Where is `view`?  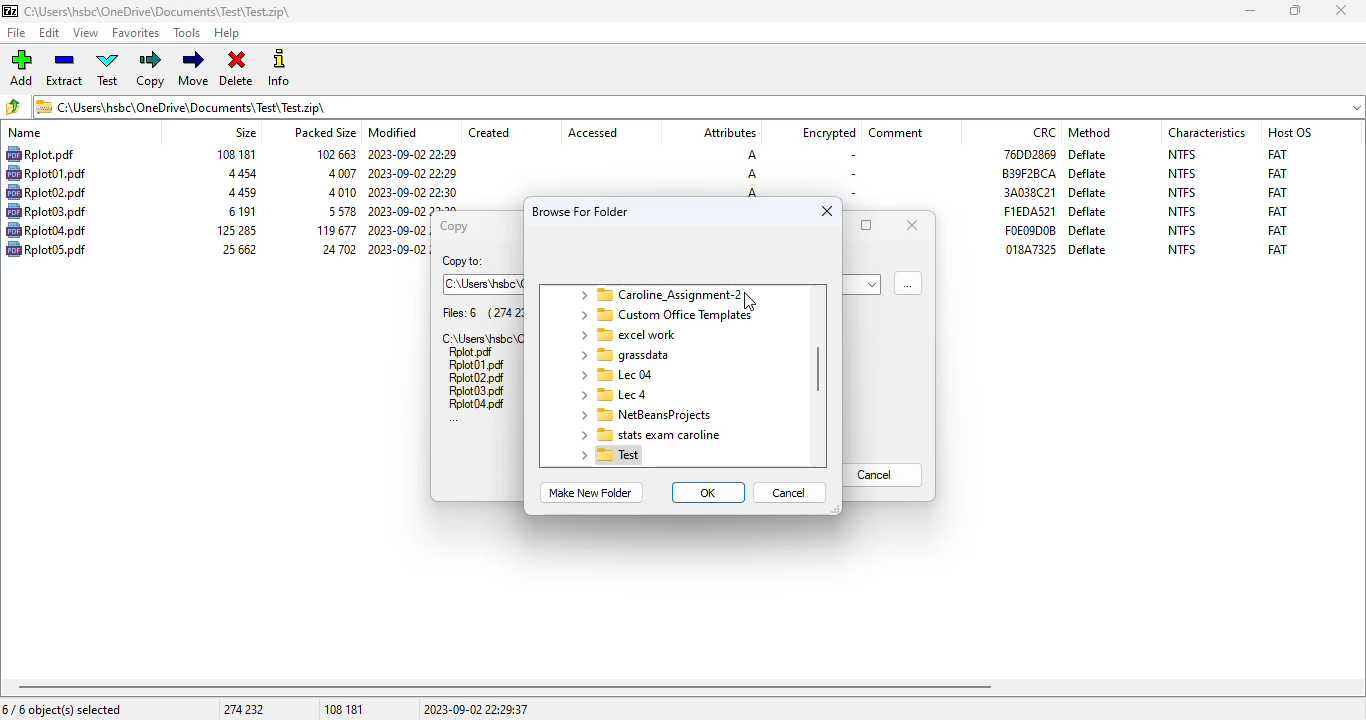 view is located at coordinates (86, 33).